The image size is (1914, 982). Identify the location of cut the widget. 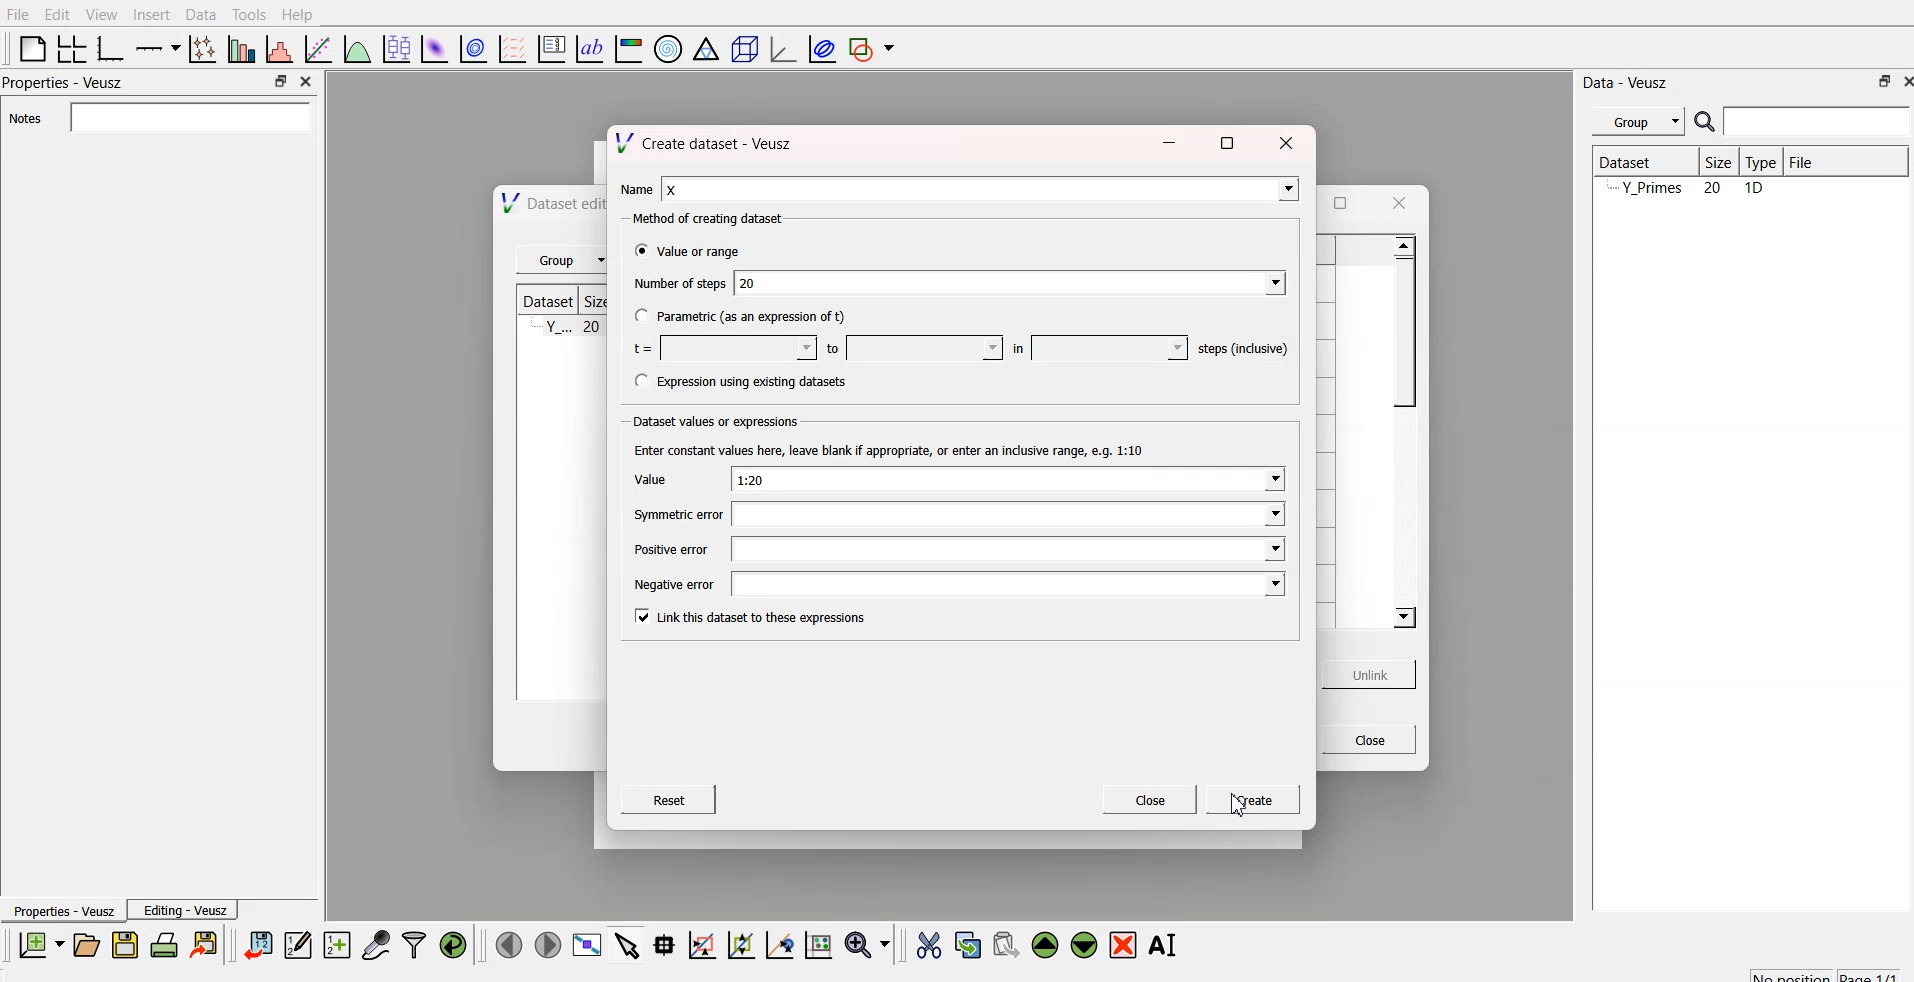
(924, 945).